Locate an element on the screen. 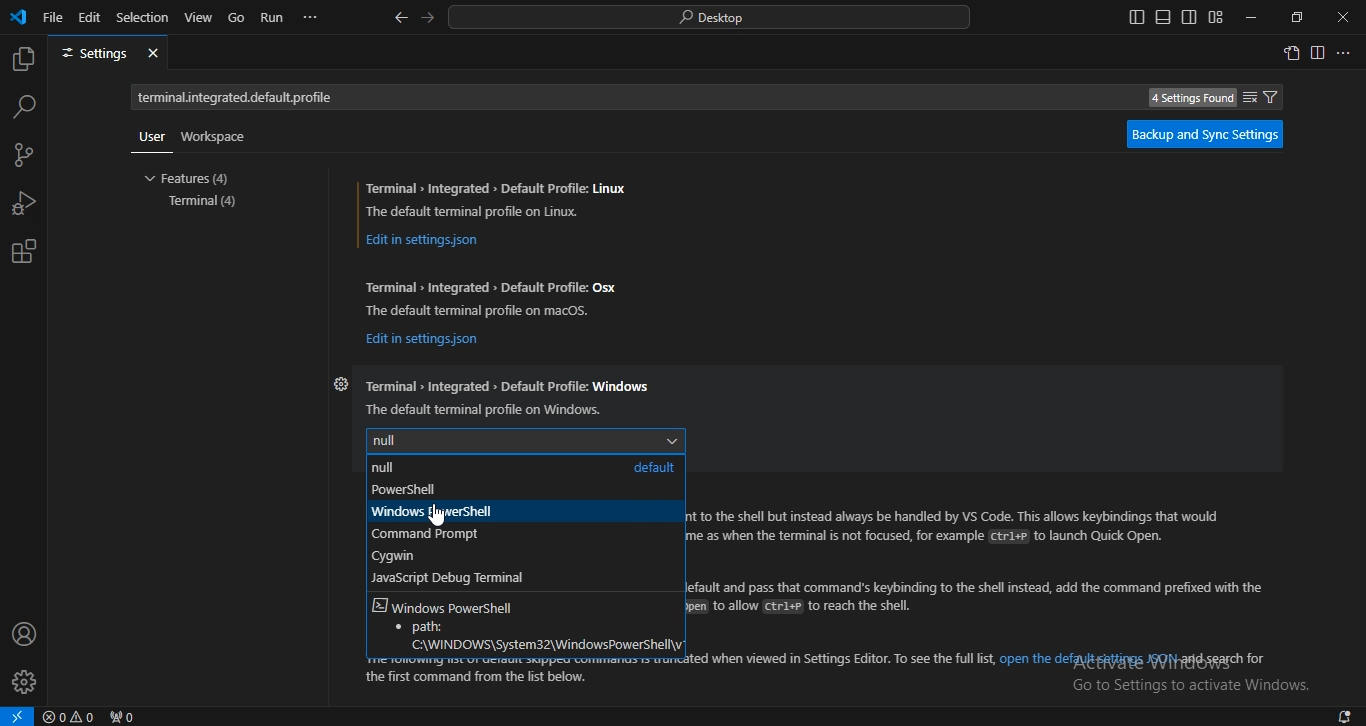  defaullt is located at coordinates (653, 467).